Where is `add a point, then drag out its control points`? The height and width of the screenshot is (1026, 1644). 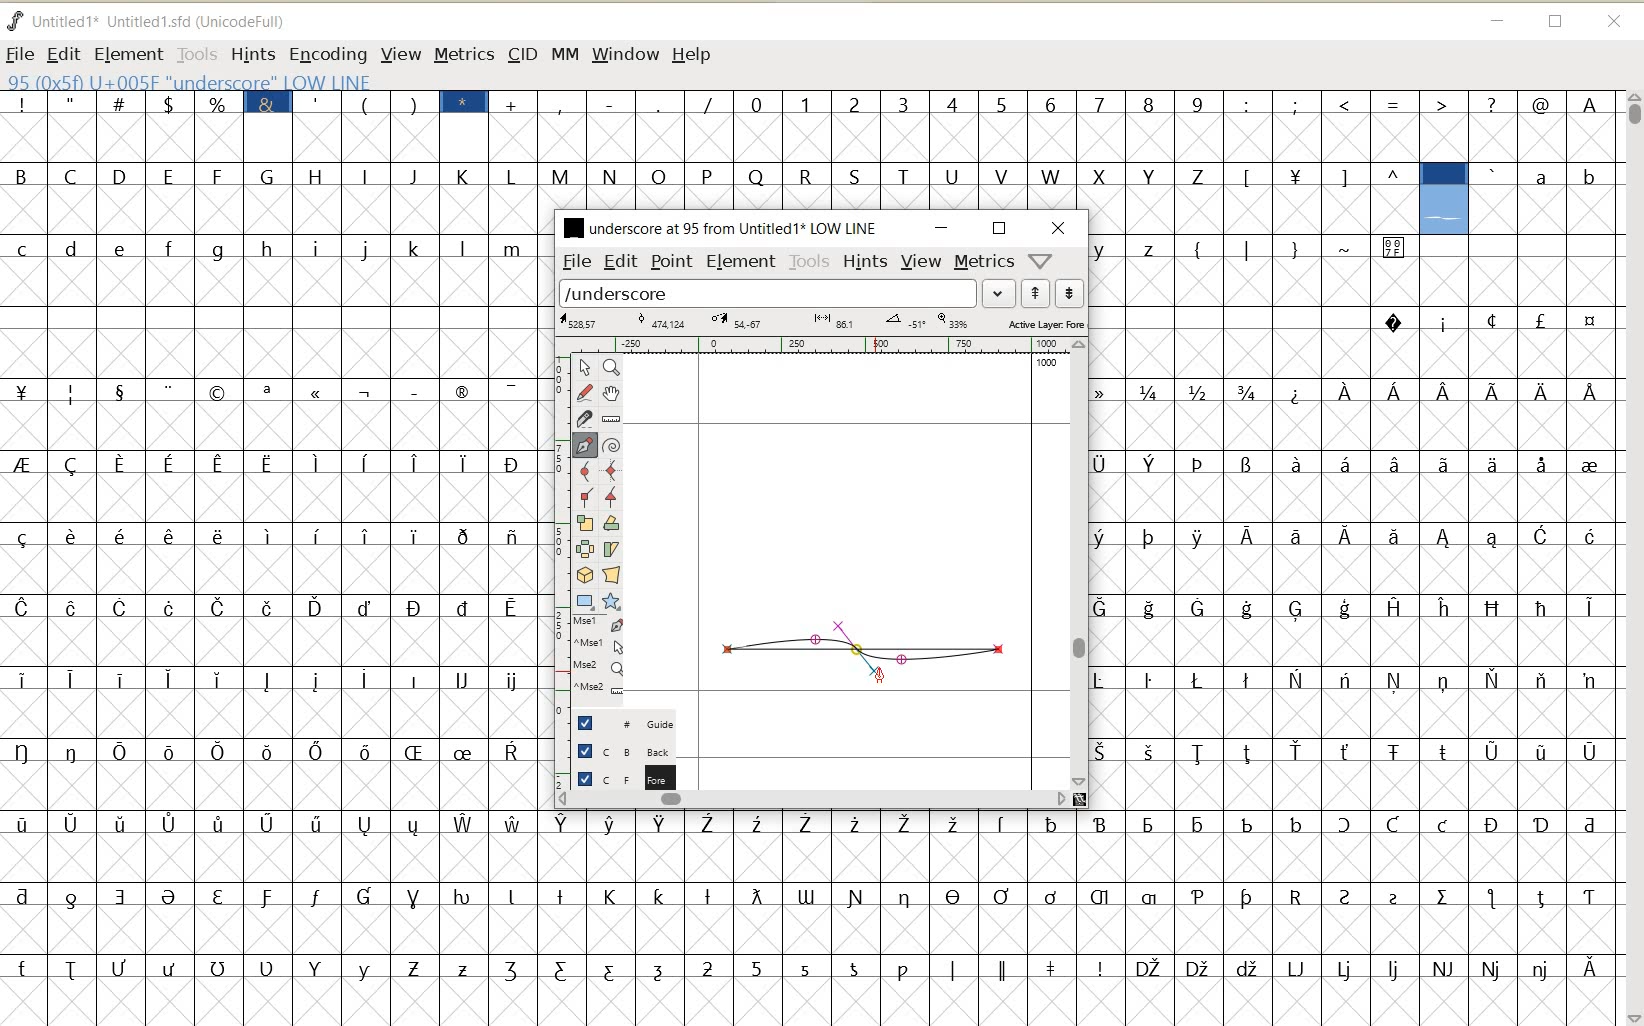 add a point, then drag out its control points is located at coordinates (585, 446).